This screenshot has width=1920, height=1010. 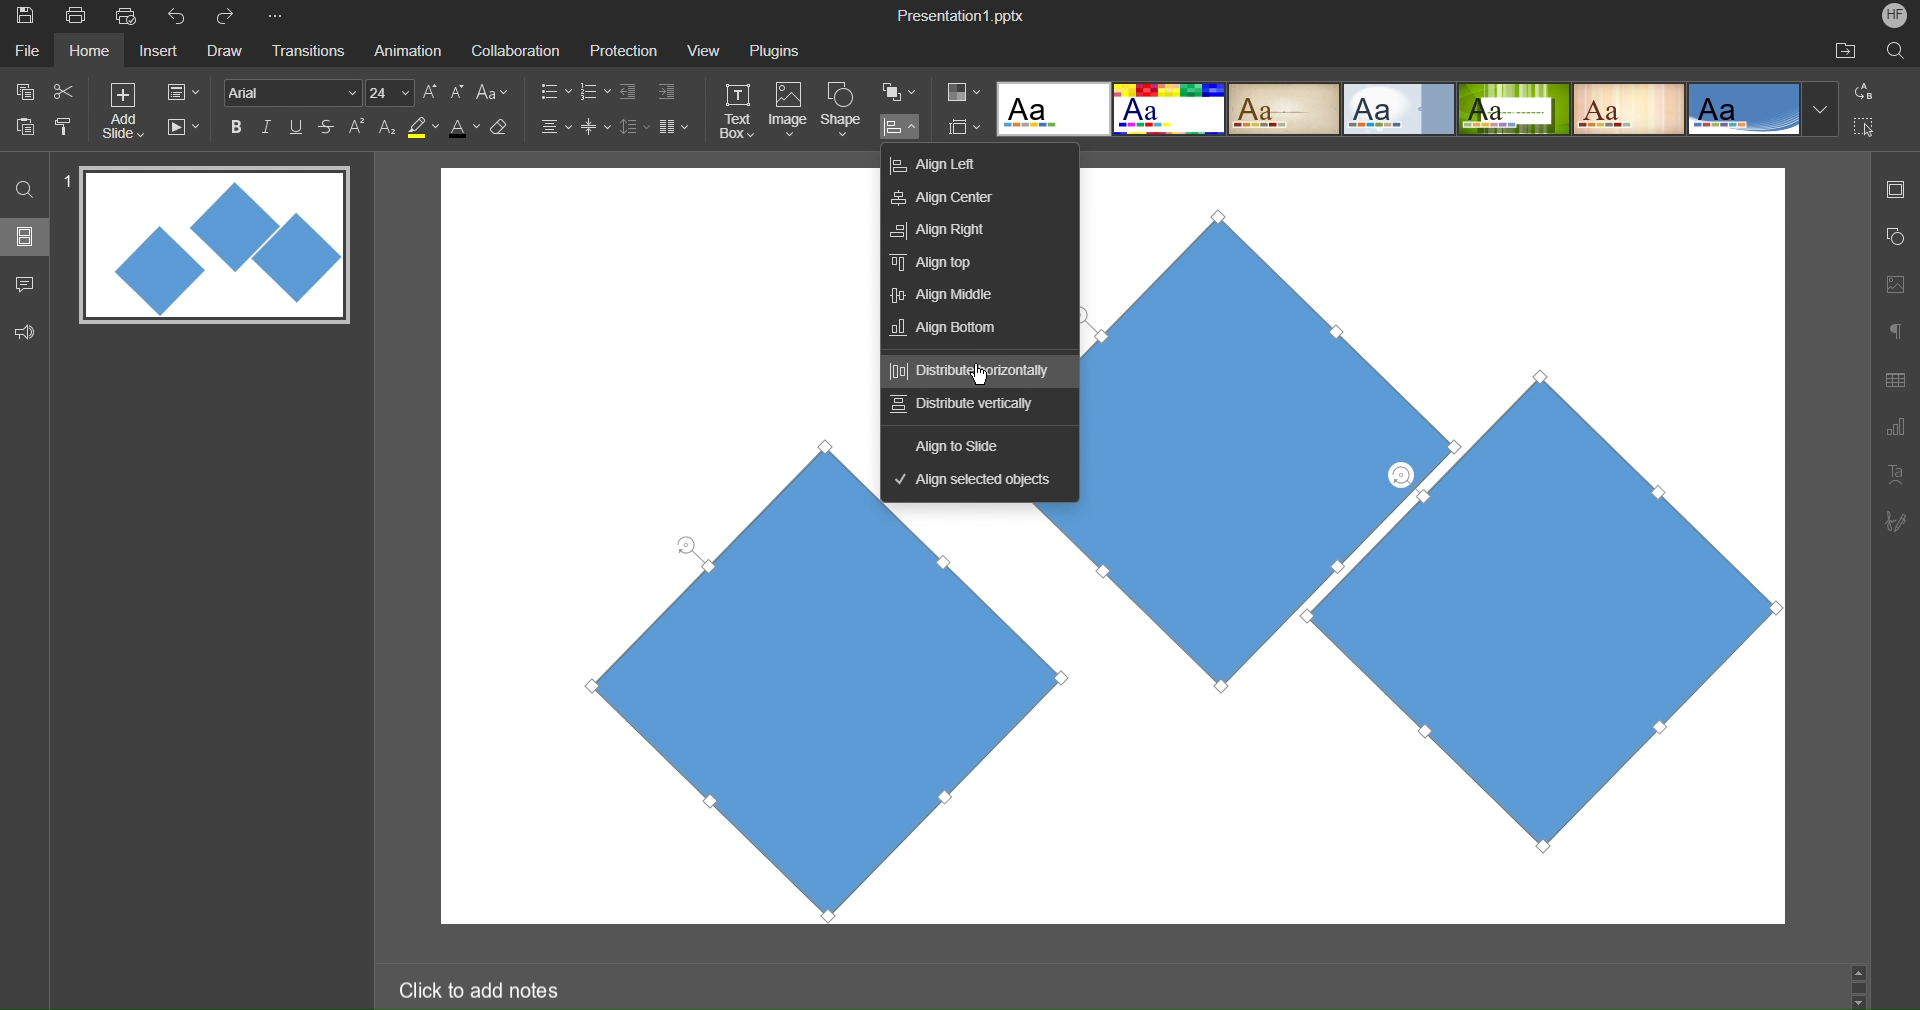 What do you see at coordinates (971, 480) in the screenshot?
I see `align selected objects` at bounding box center [971, 480].